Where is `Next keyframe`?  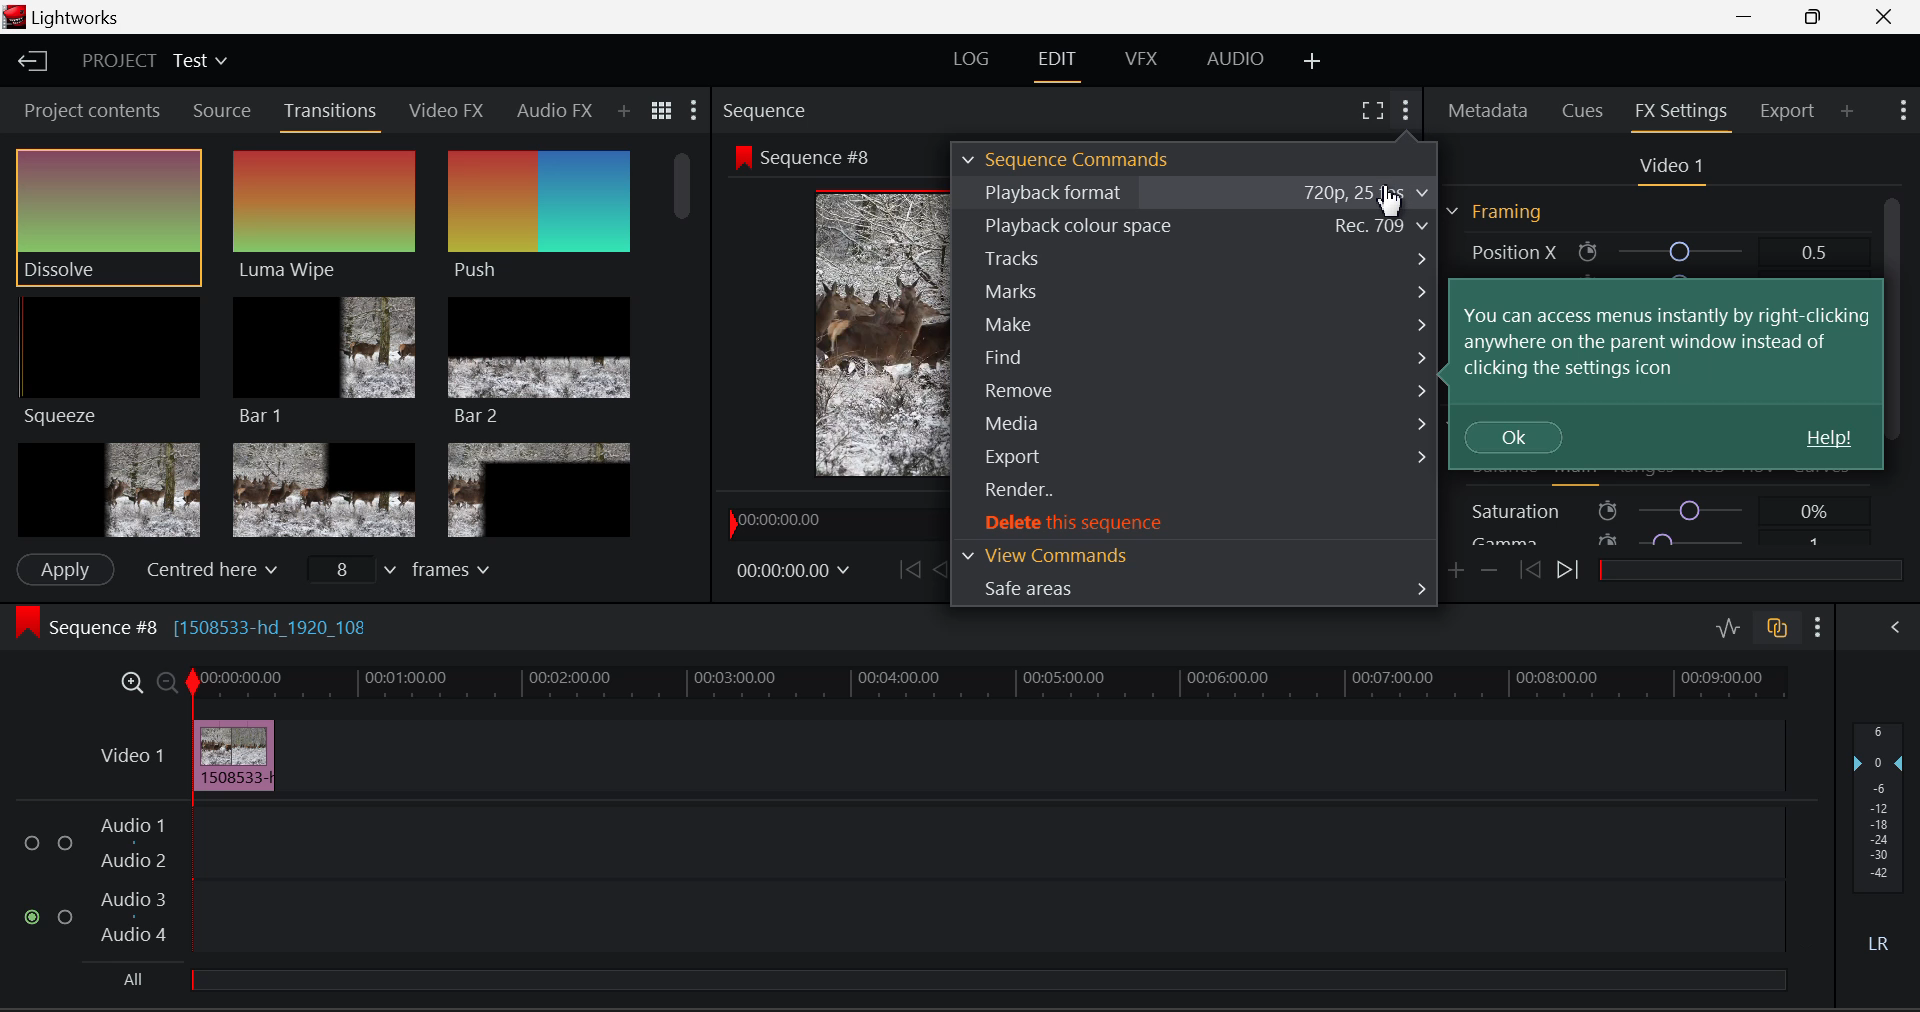 Next keyframe is located at coordinates (1574, 574).